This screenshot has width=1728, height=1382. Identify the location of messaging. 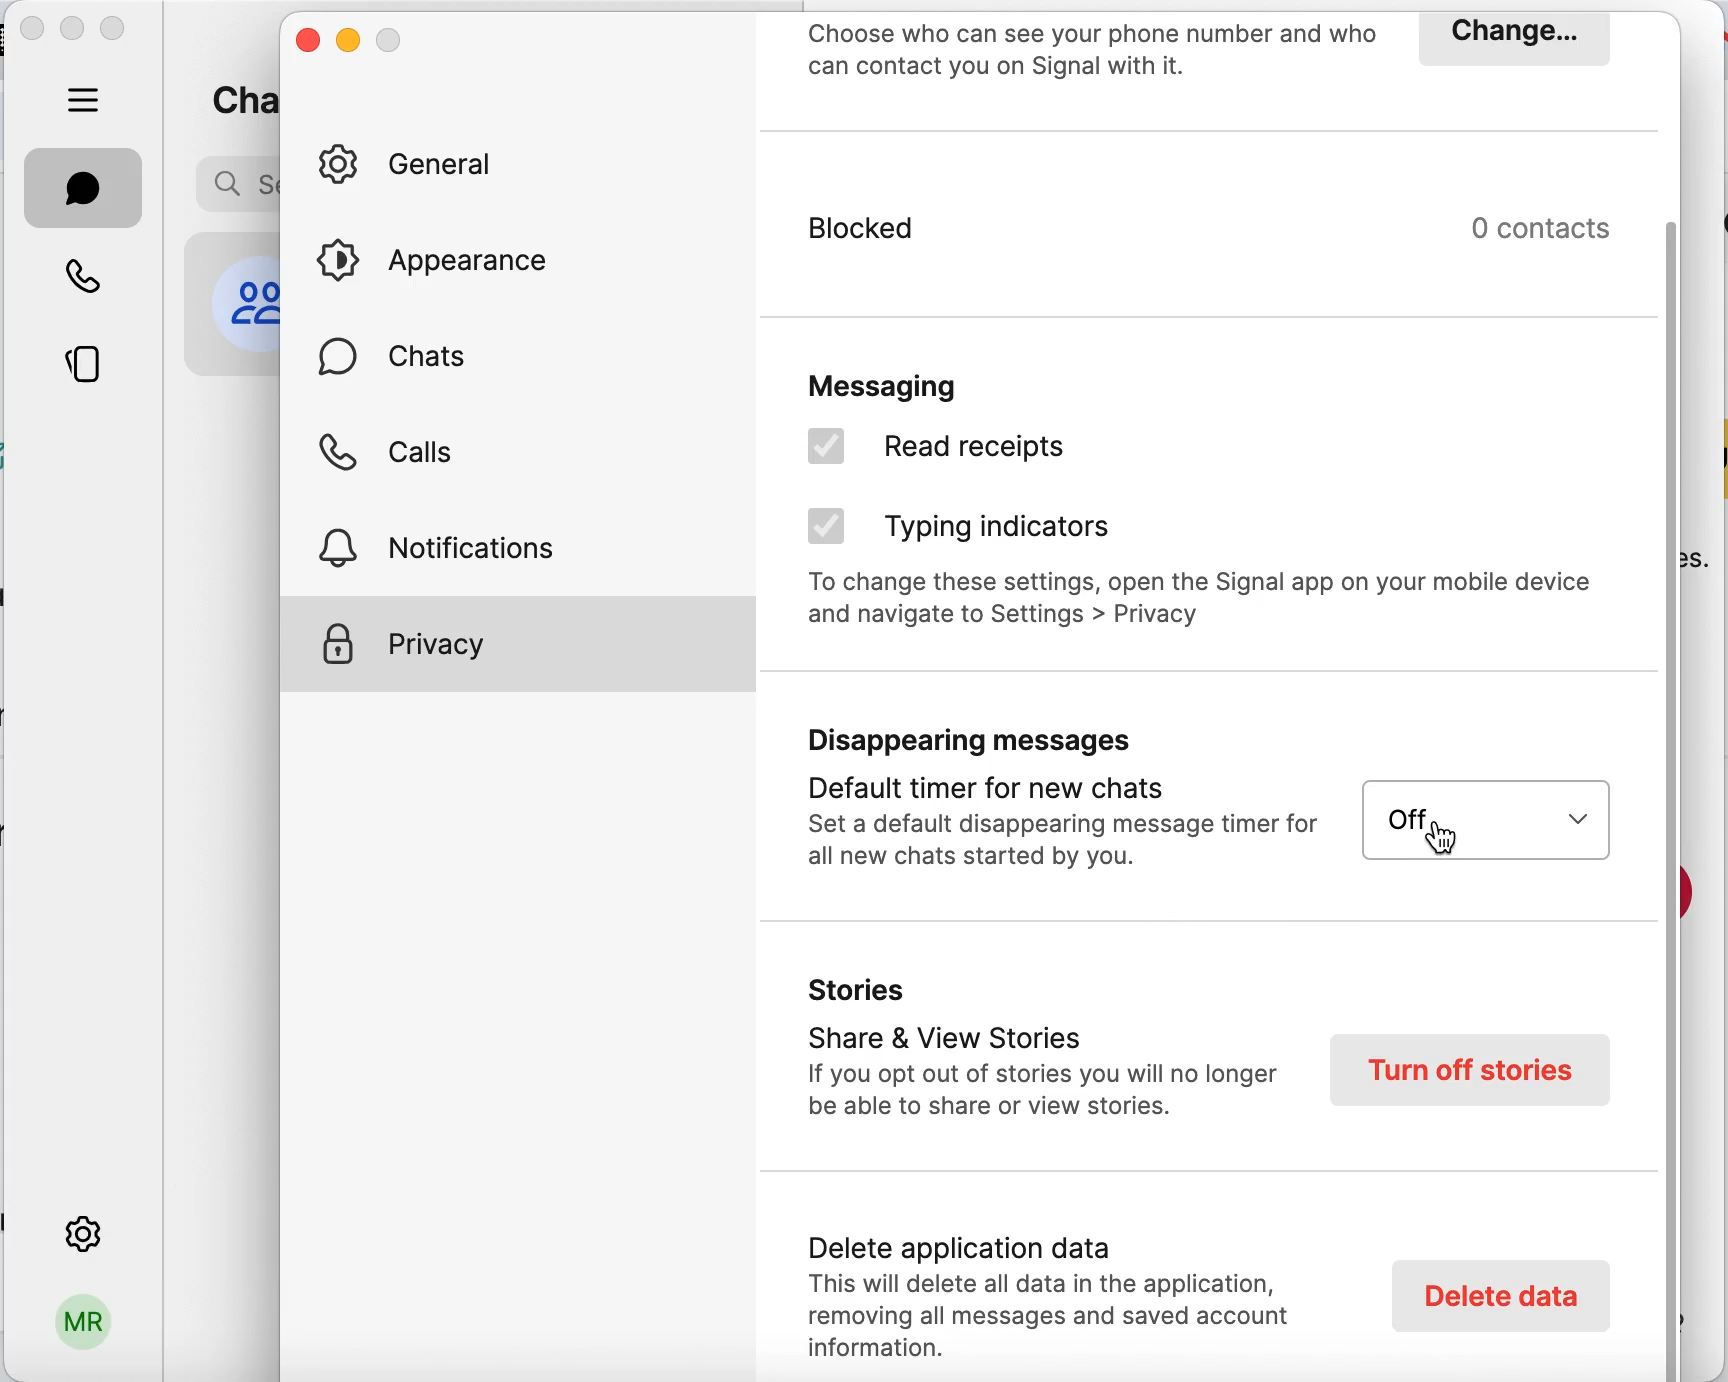
(945, 379).